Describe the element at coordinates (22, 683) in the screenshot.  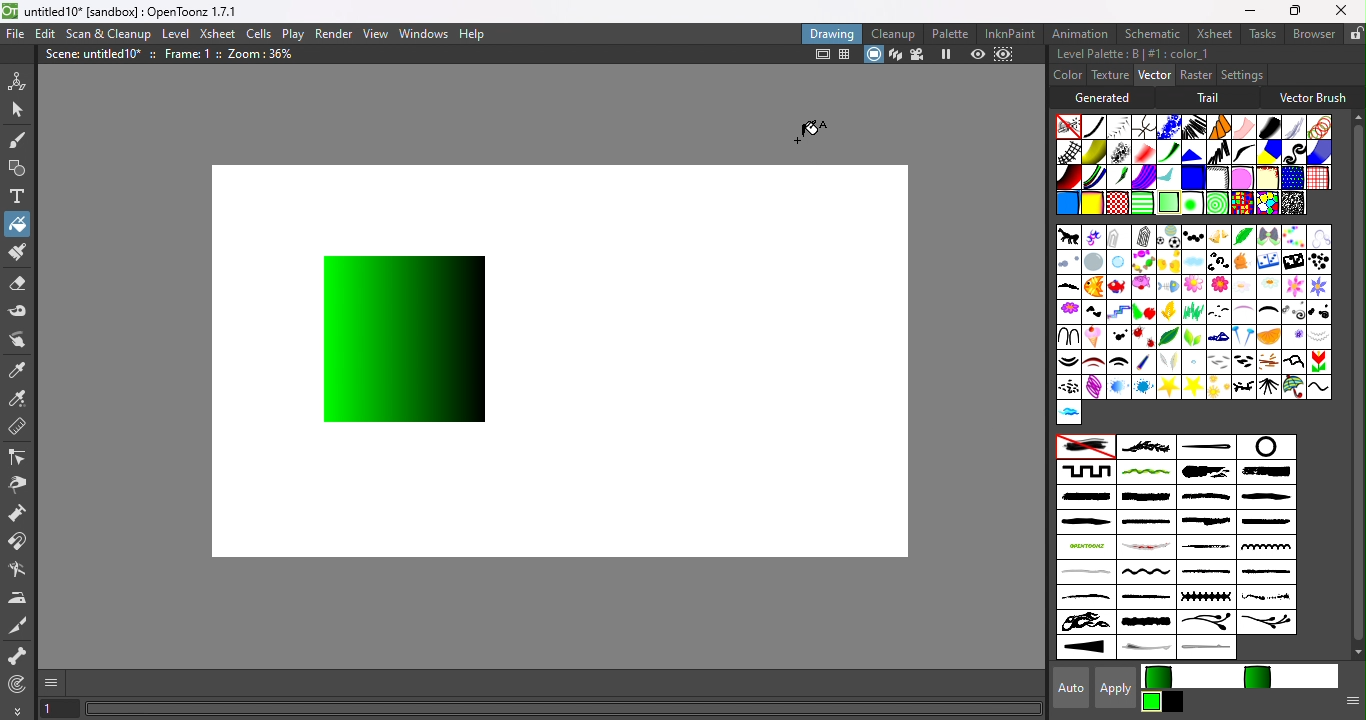
I see `Spiral tool` at that location.